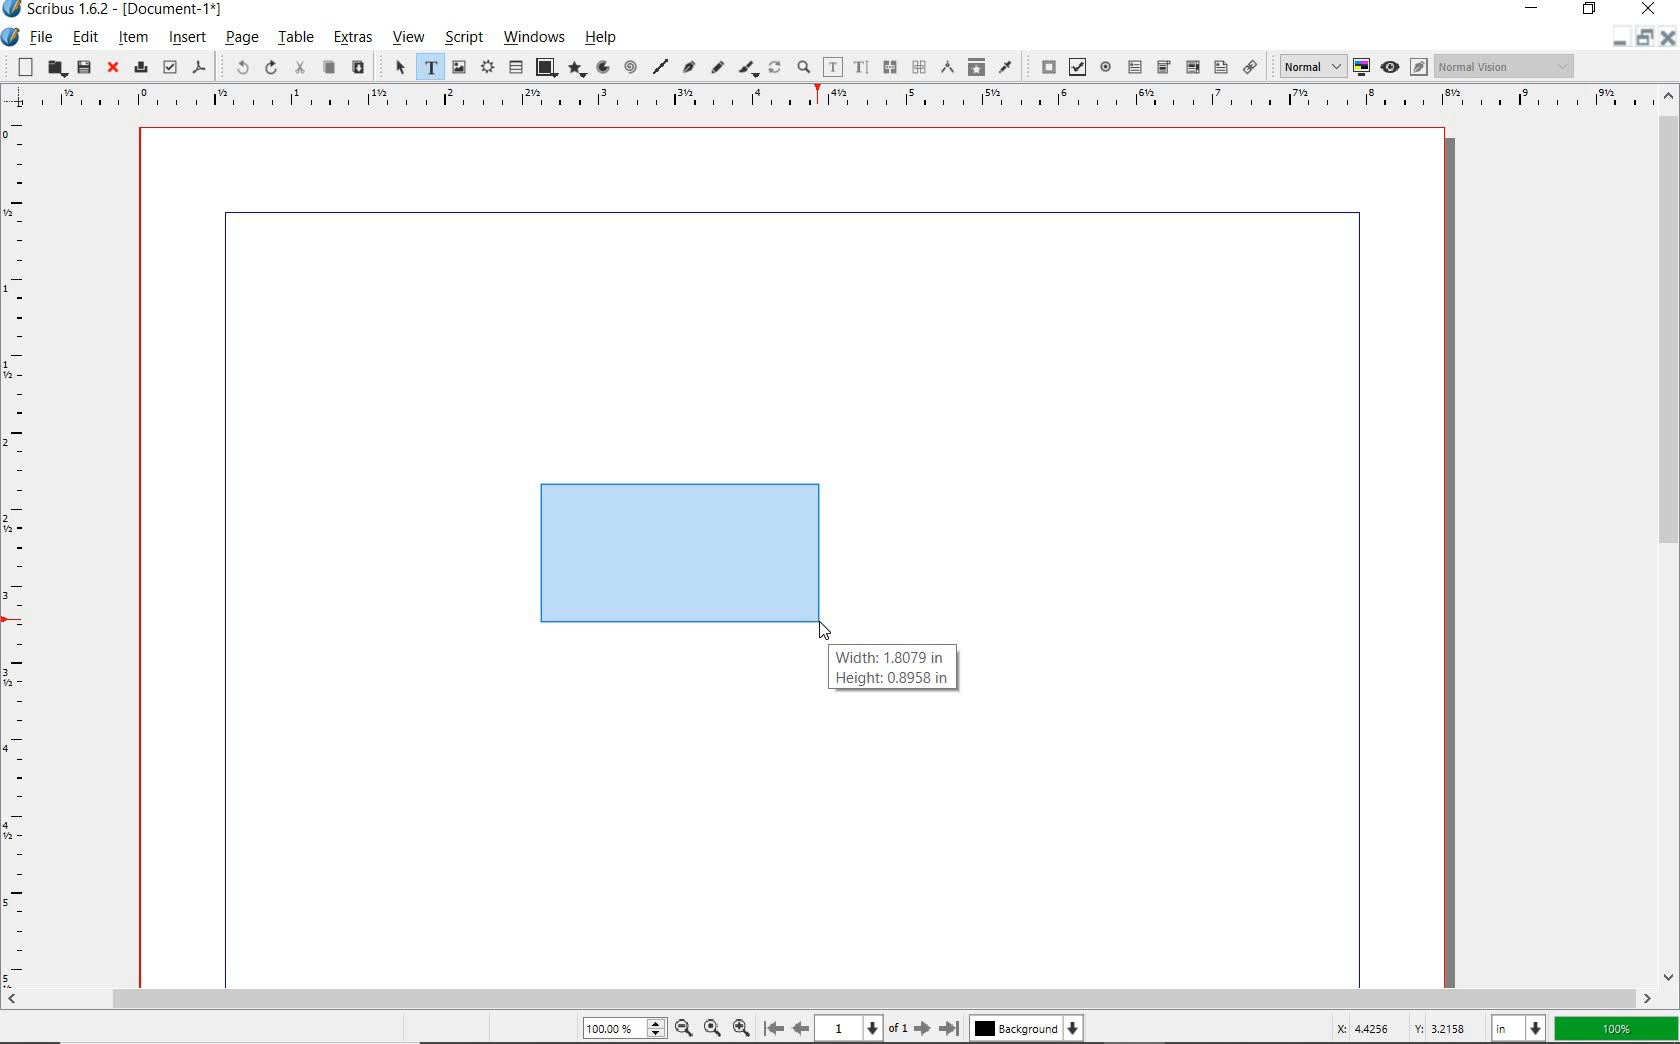  Describe the element at coordinates (830, 998) in the screenshot. I see `scrollbar` at that location.